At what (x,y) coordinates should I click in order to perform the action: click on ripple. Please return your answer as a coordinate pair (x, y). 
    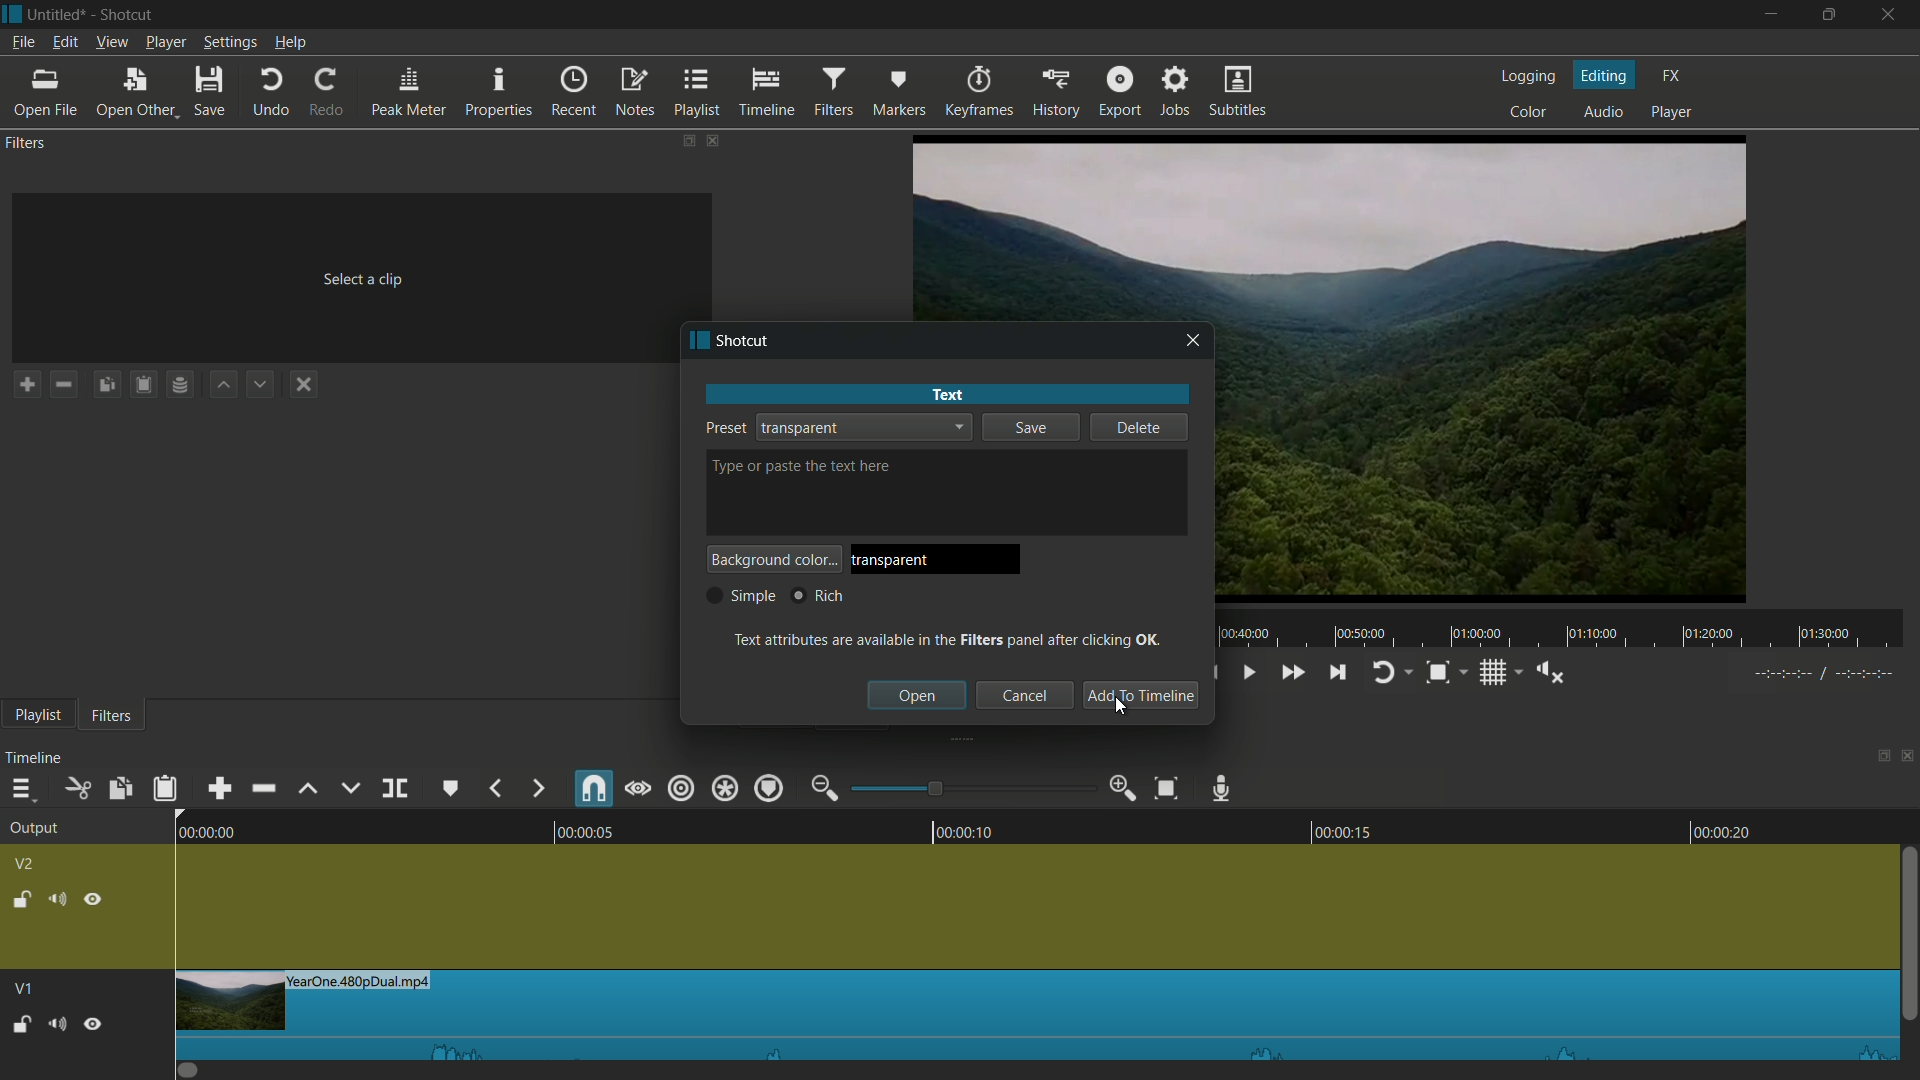
    Looking at the image, I should click on (683, 789).